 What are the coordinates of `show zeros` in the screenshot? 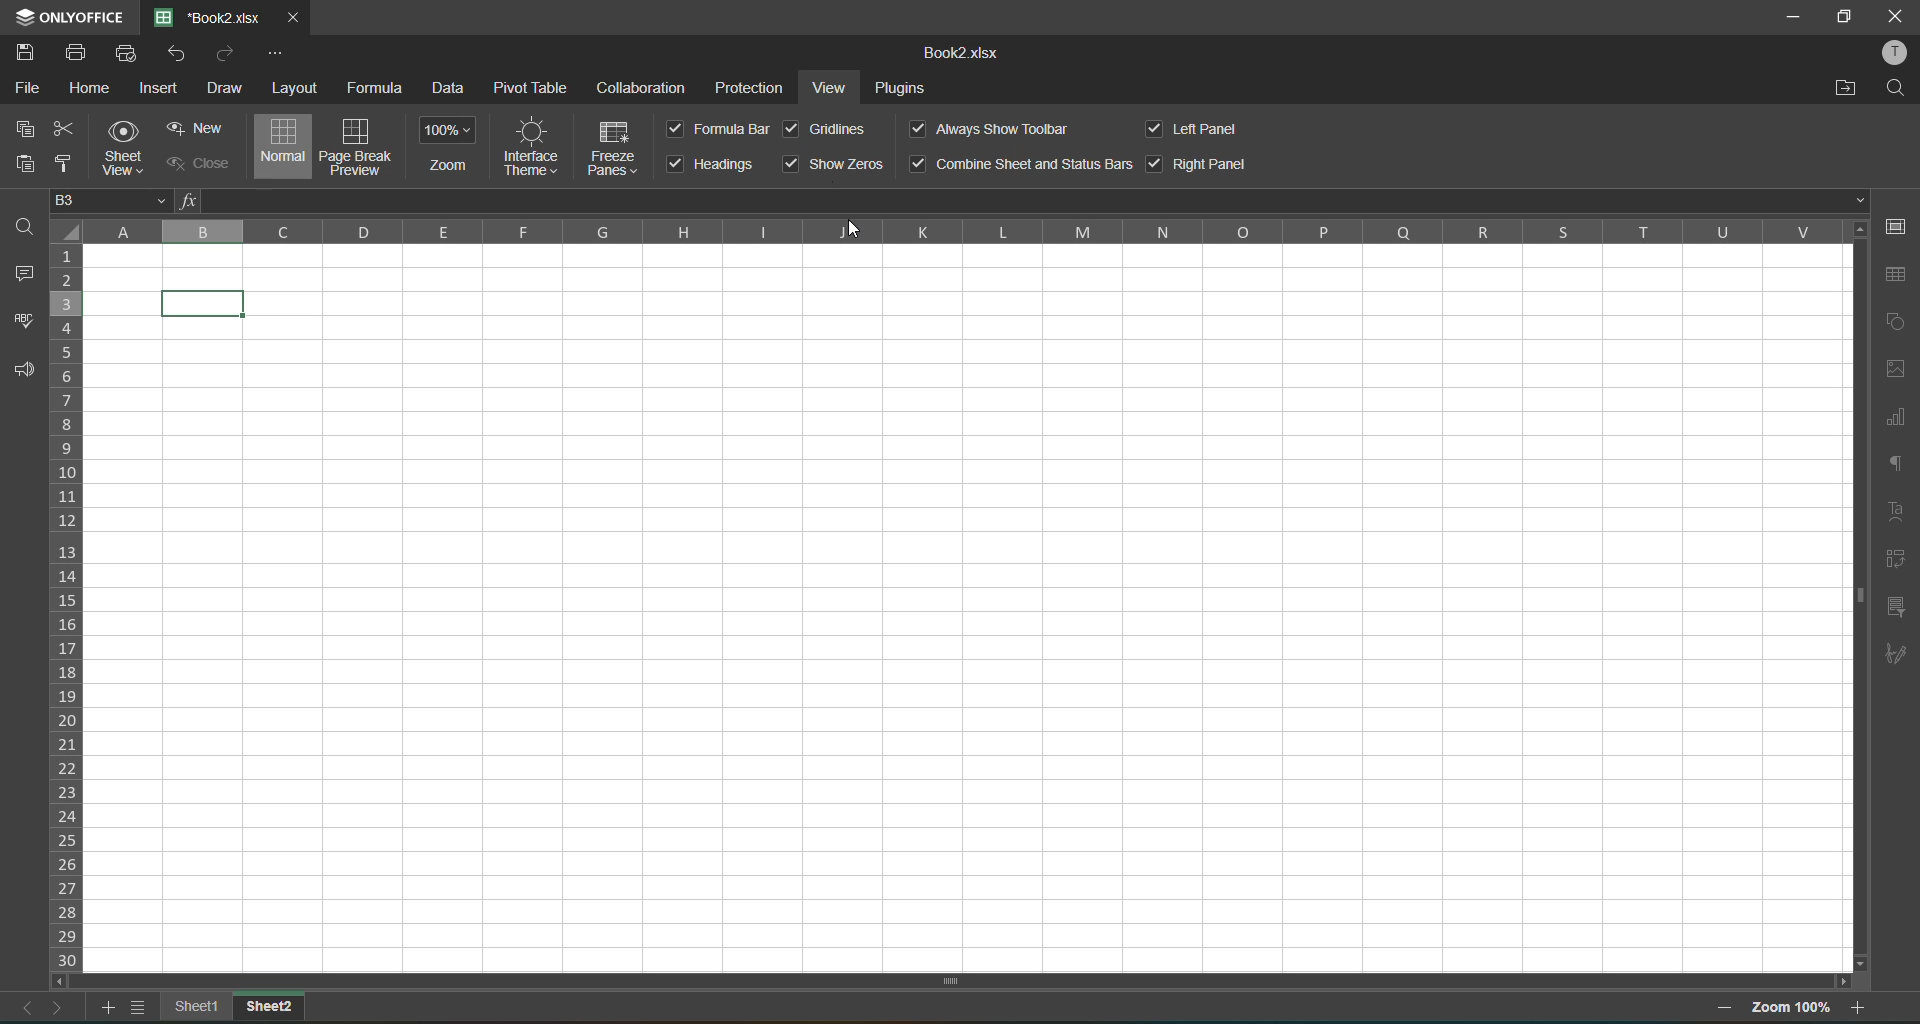 It's located at (834, 164).